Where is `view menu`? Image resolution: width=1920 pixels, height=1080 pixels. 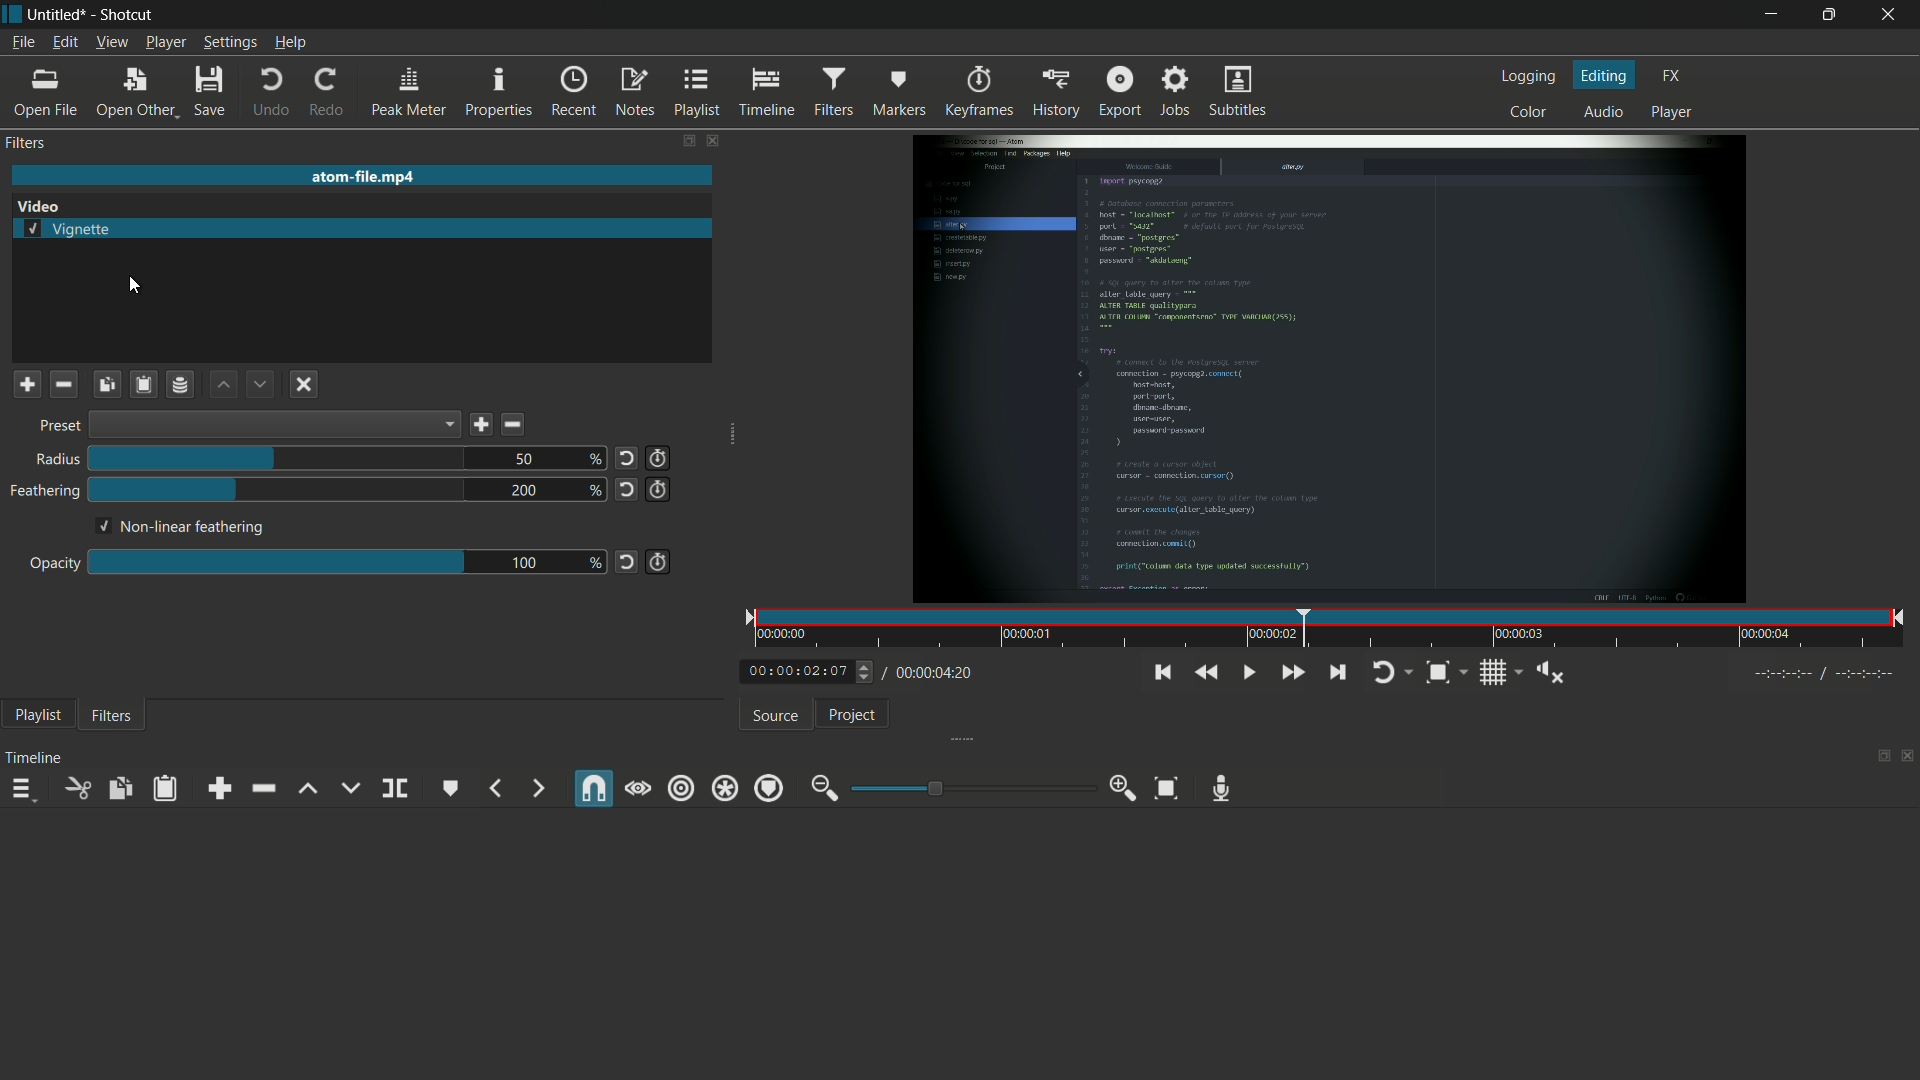
view menu is located at coordinates (112, 42).